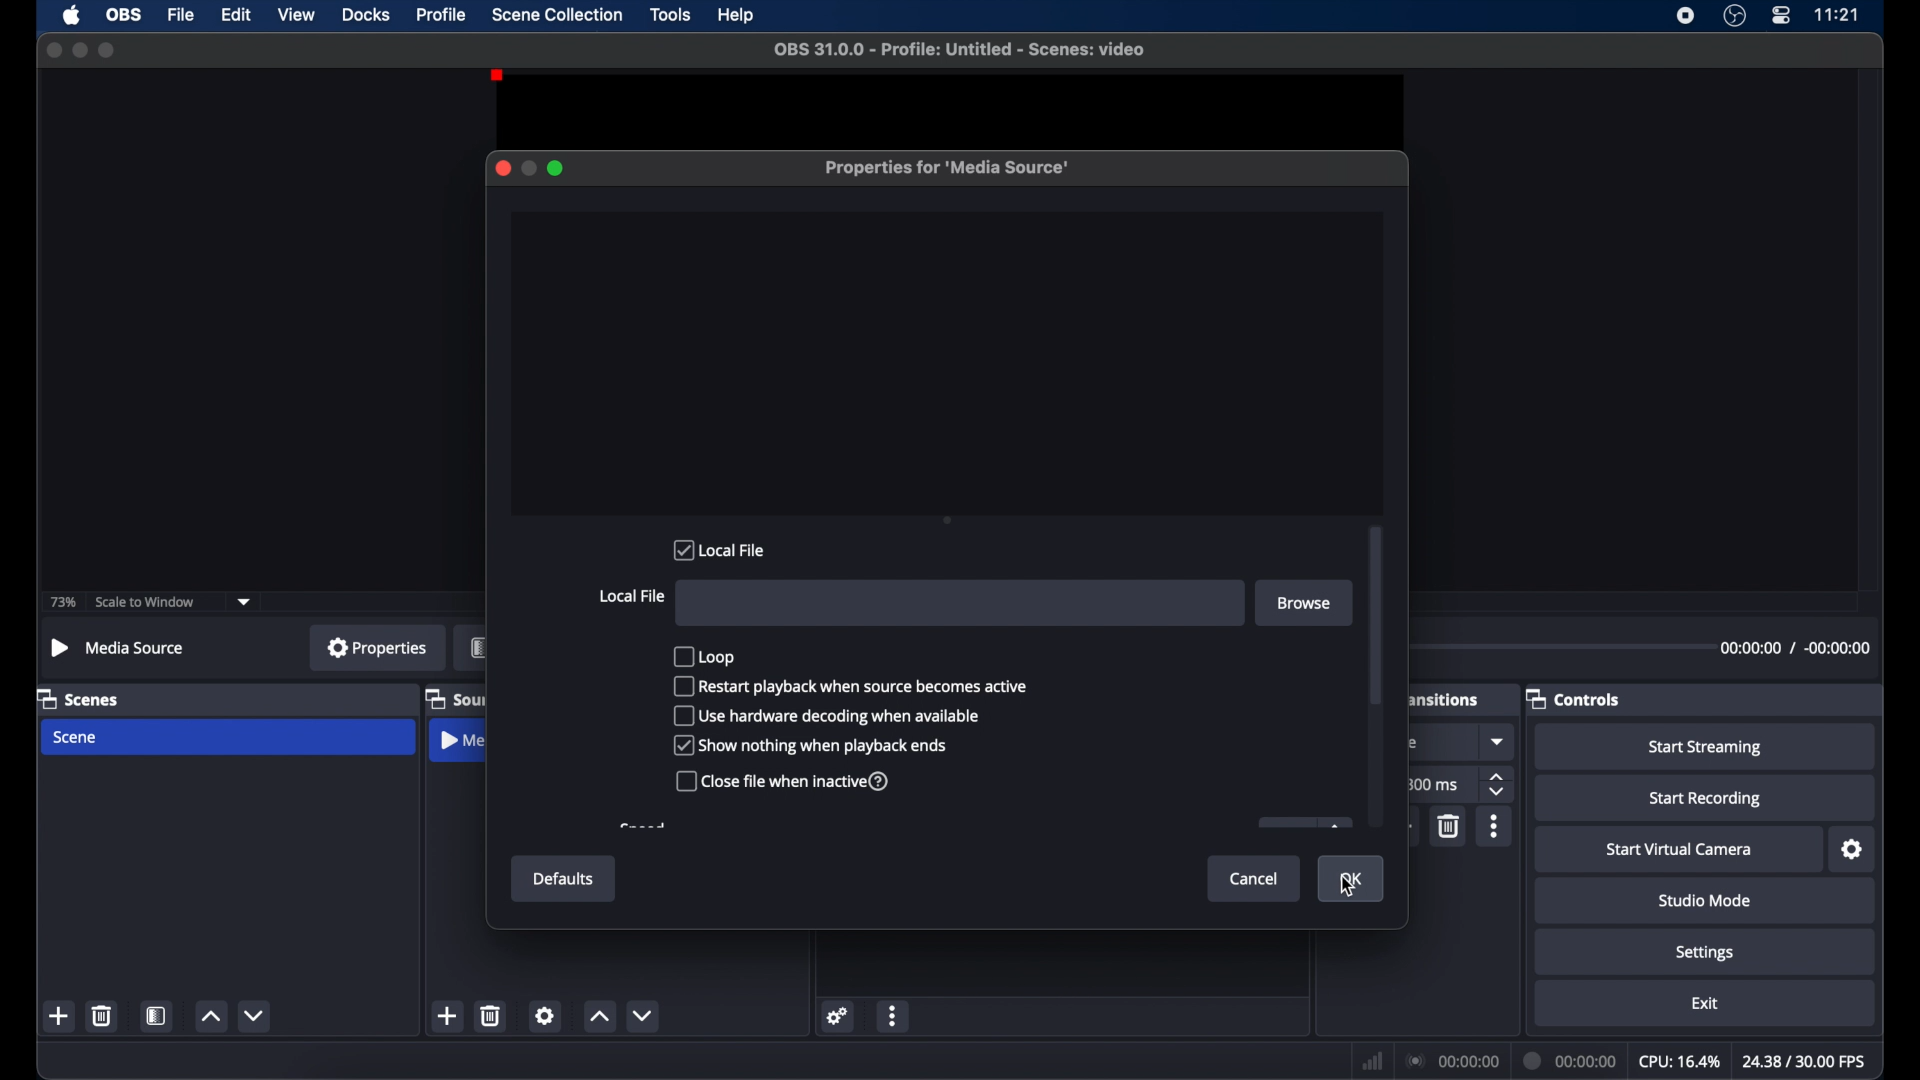  What do you see at coordinates (118, 648) in the screenshot?
I see `no source selected` at bounding box center [118, 648].